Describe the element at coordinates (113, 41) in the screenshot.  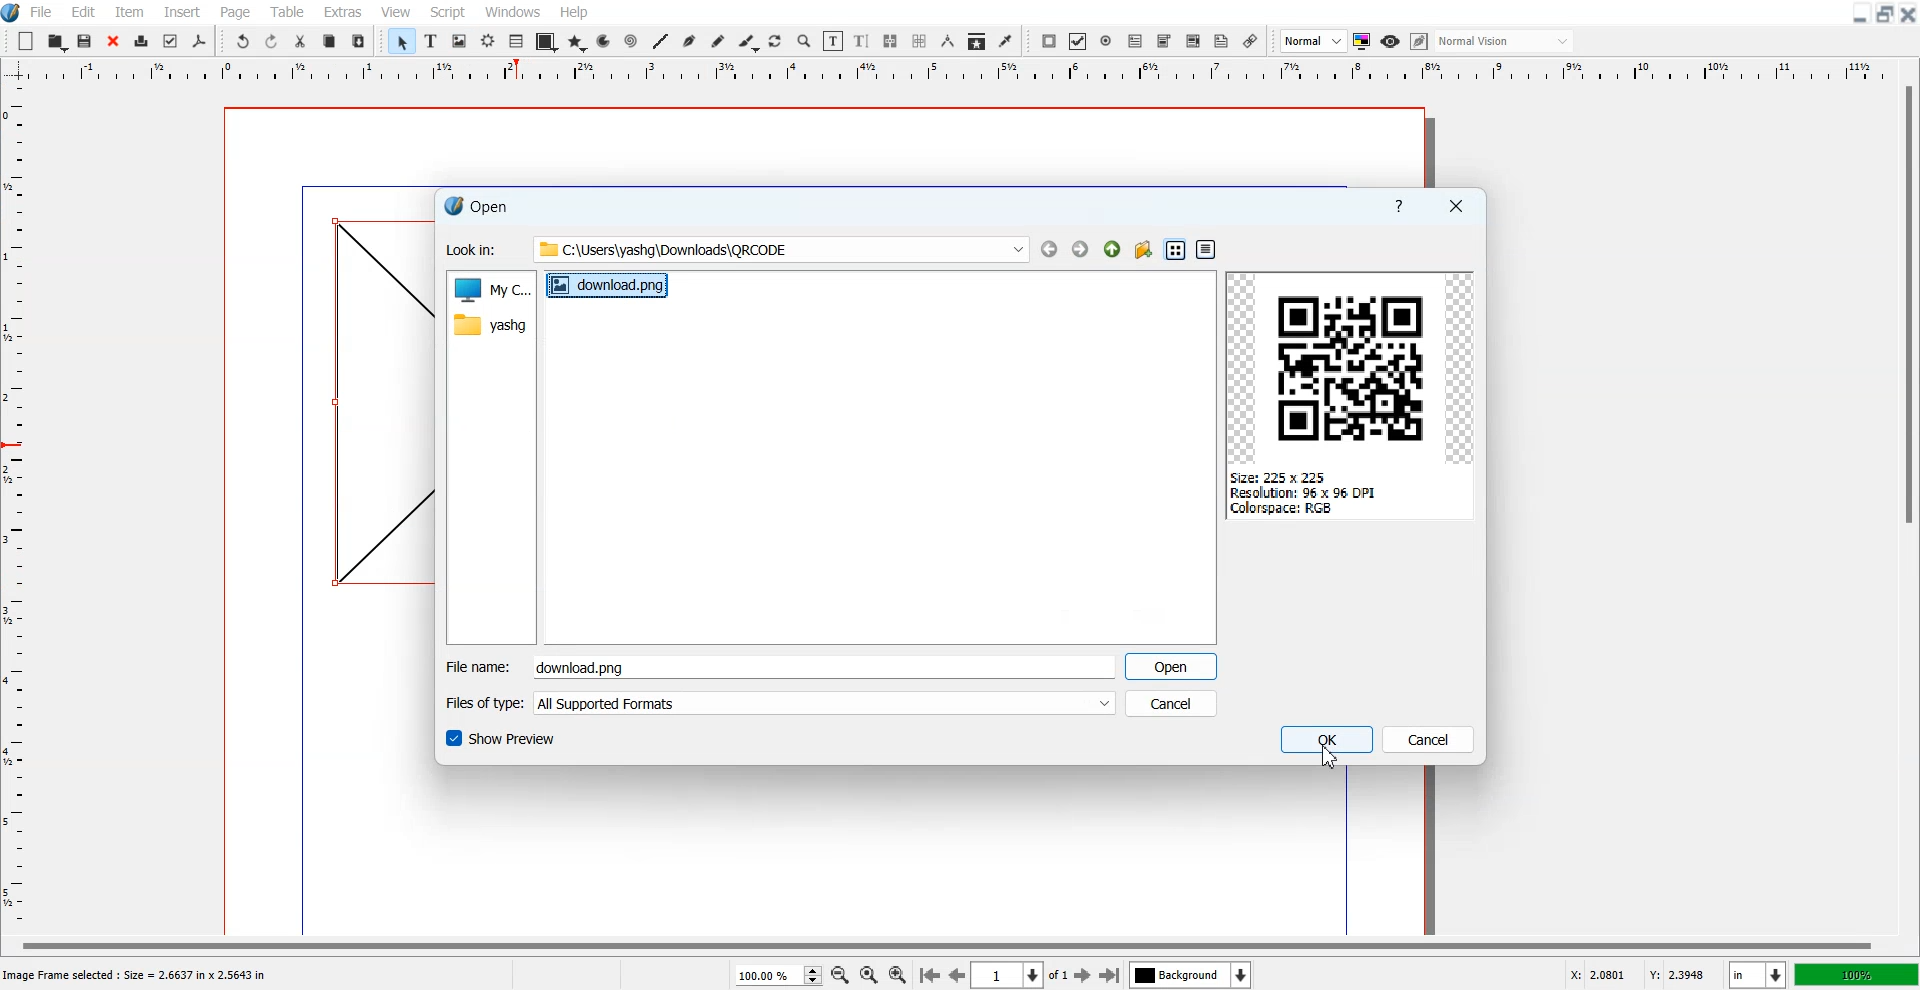
I see `Close` at that location.